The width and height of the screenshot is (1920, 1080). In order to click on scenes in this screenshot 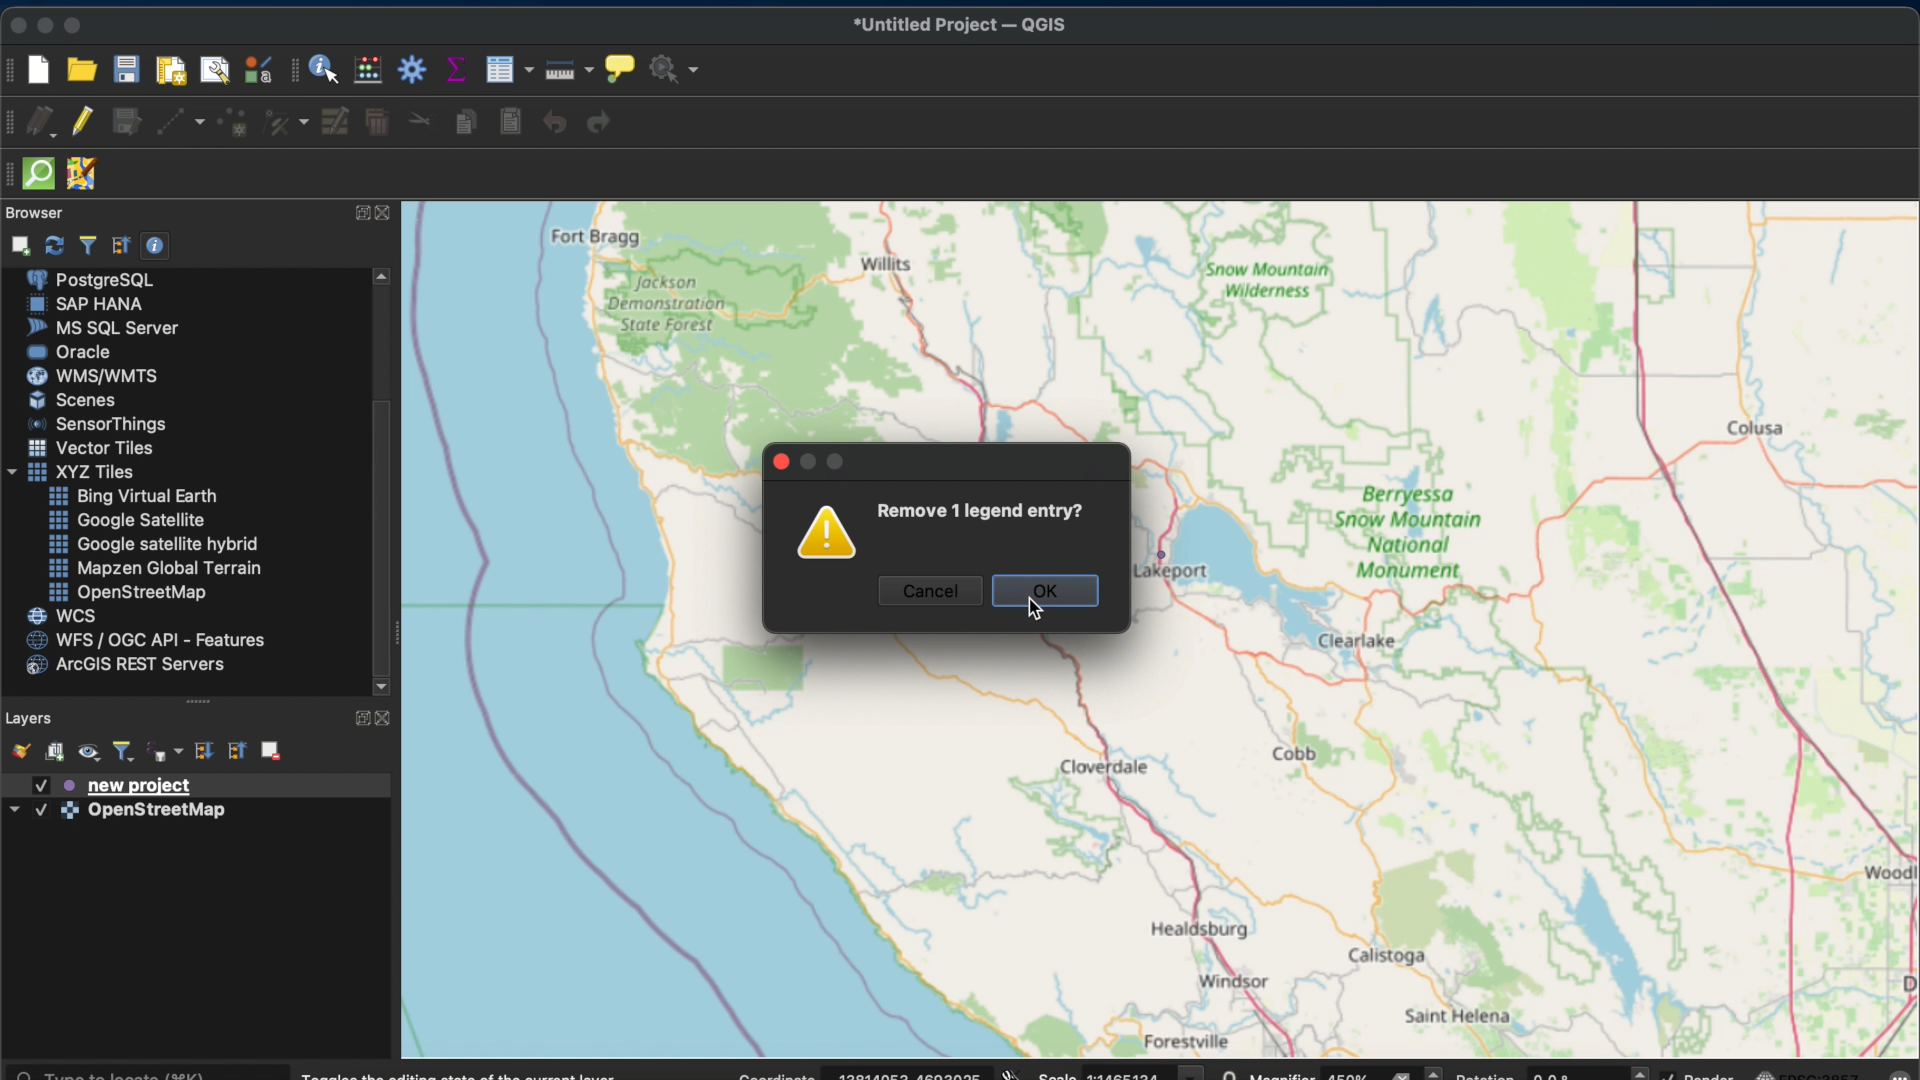, I will do `click(71, 399)`.